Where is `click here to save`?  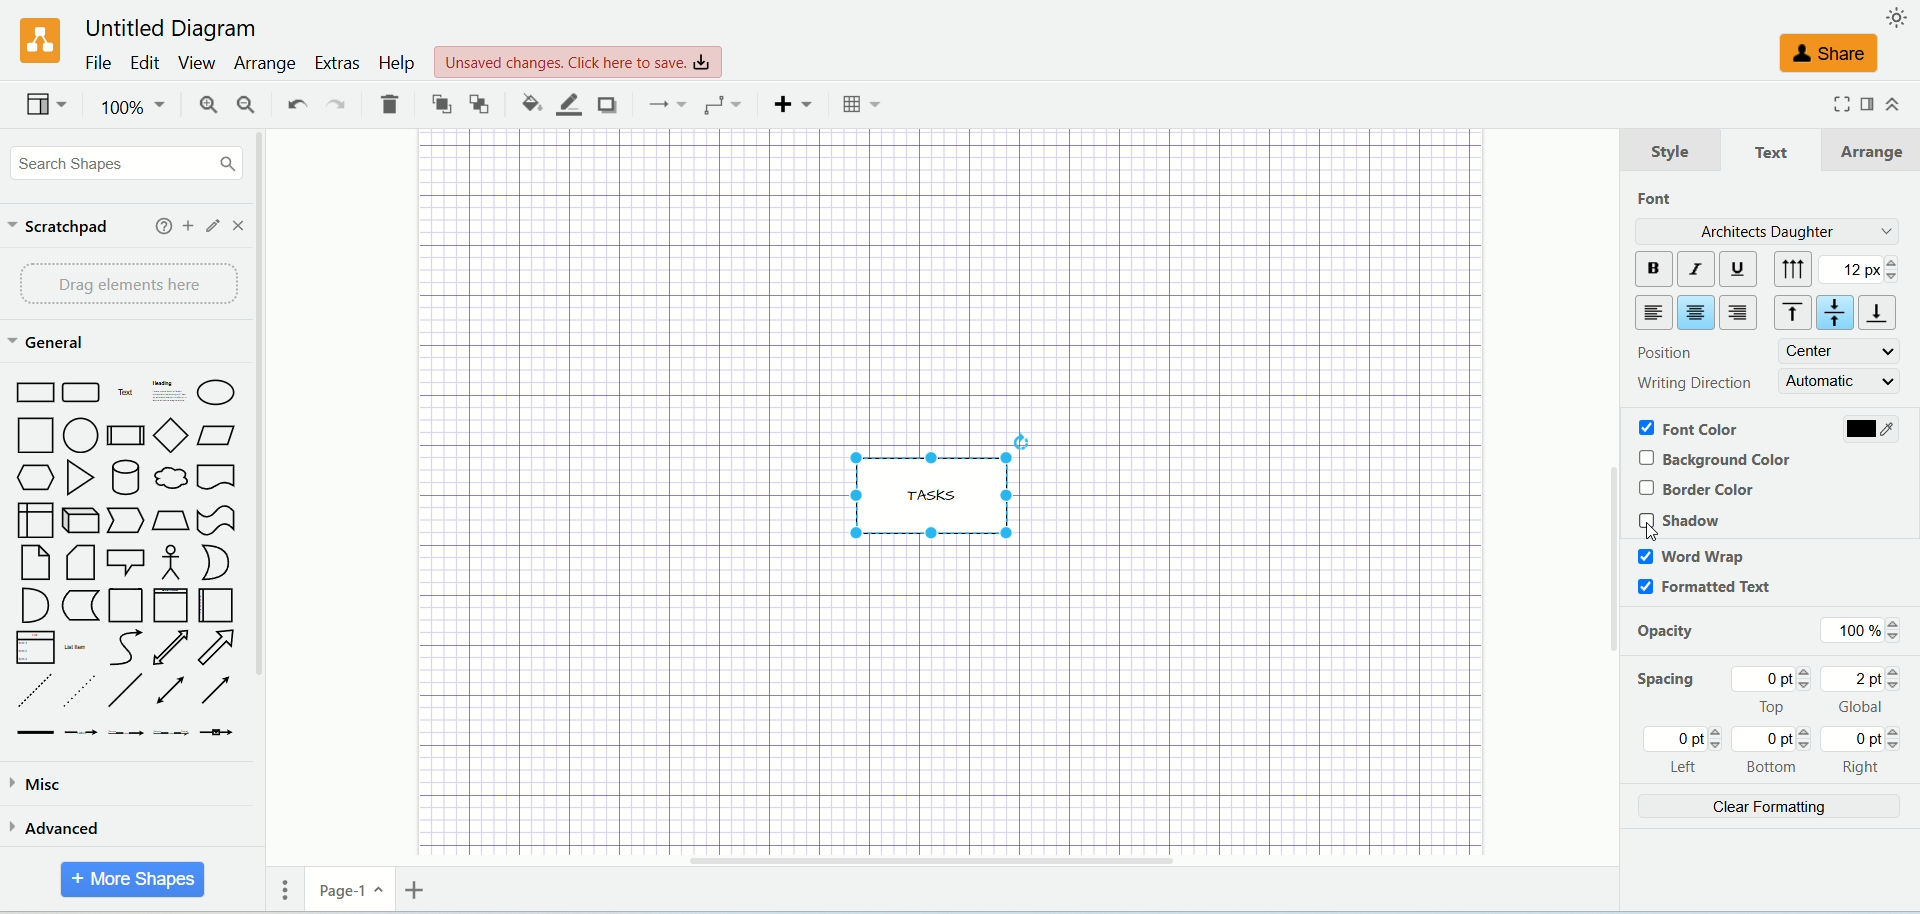
click here to save is located at coordinates (578, 63).